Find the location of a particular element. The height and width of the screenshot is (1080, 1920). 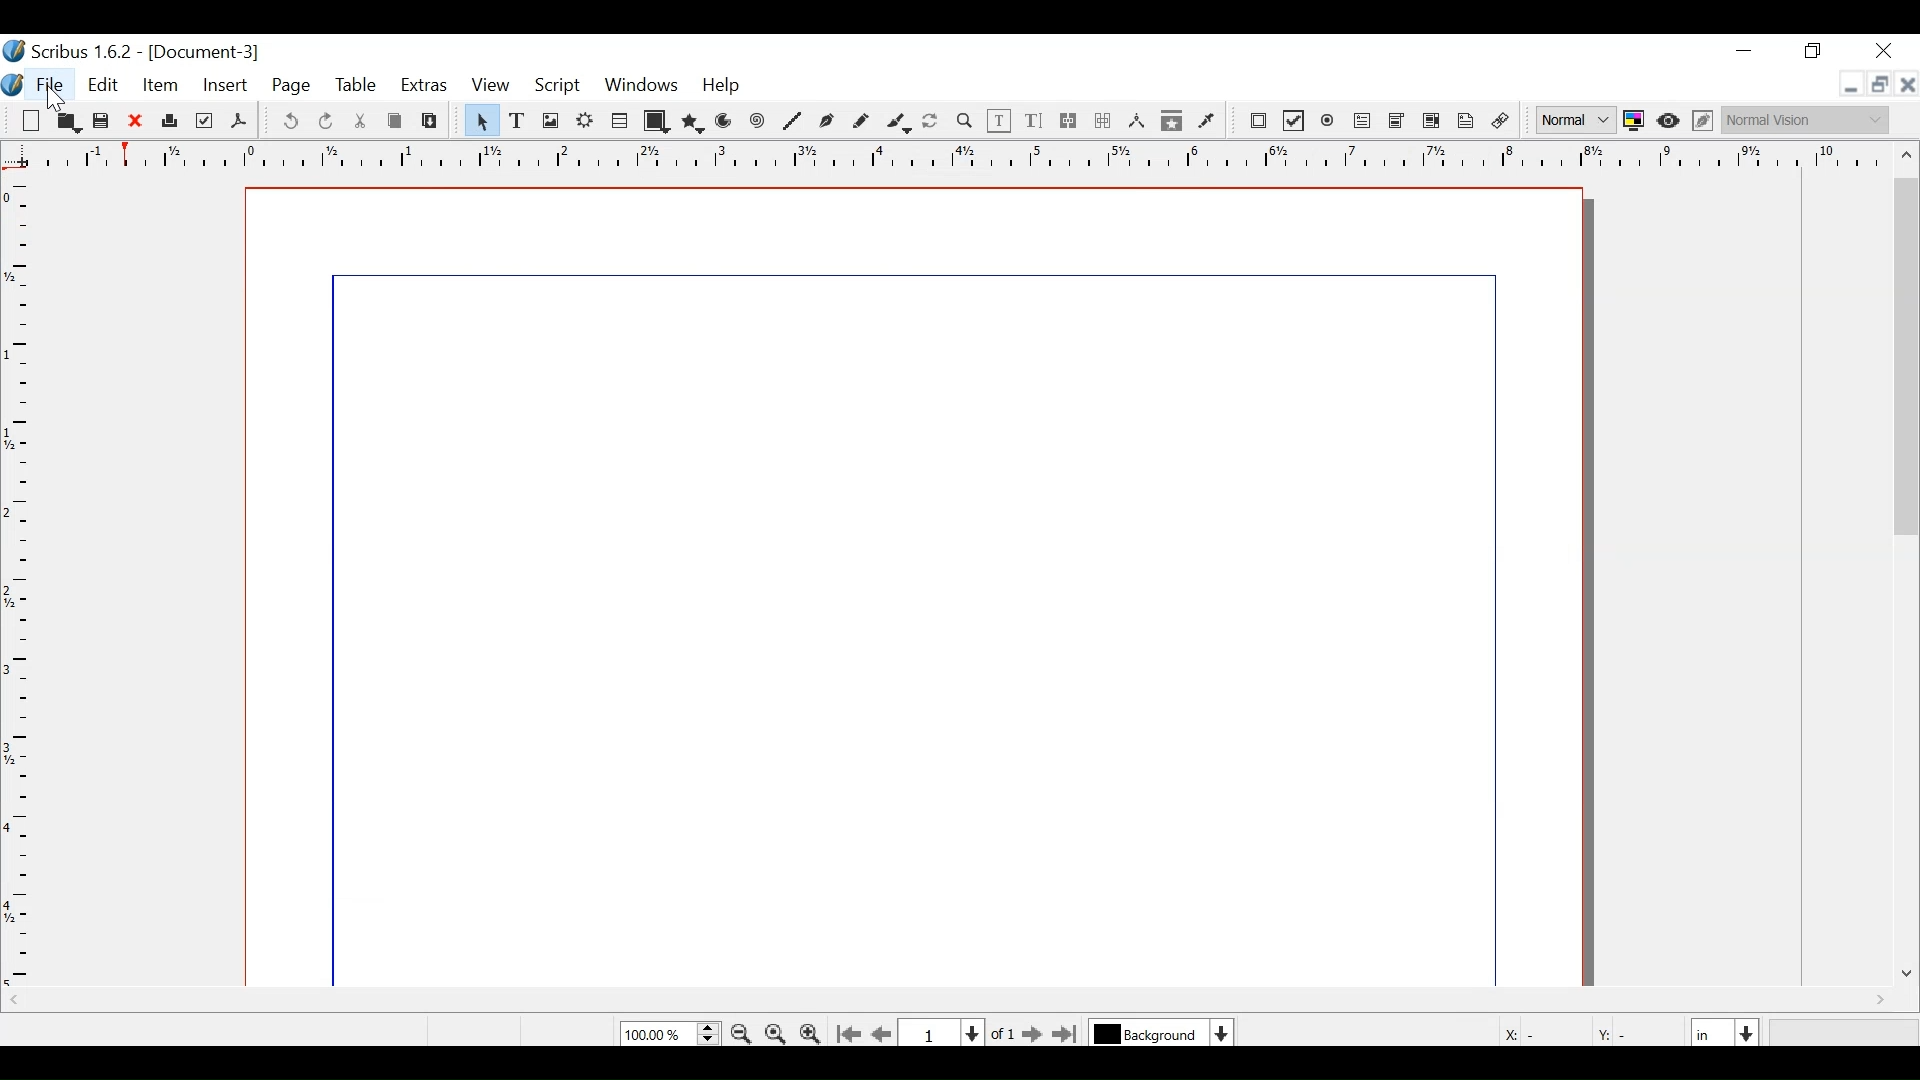

Go to previous page is located at coordinates (884, 1034).